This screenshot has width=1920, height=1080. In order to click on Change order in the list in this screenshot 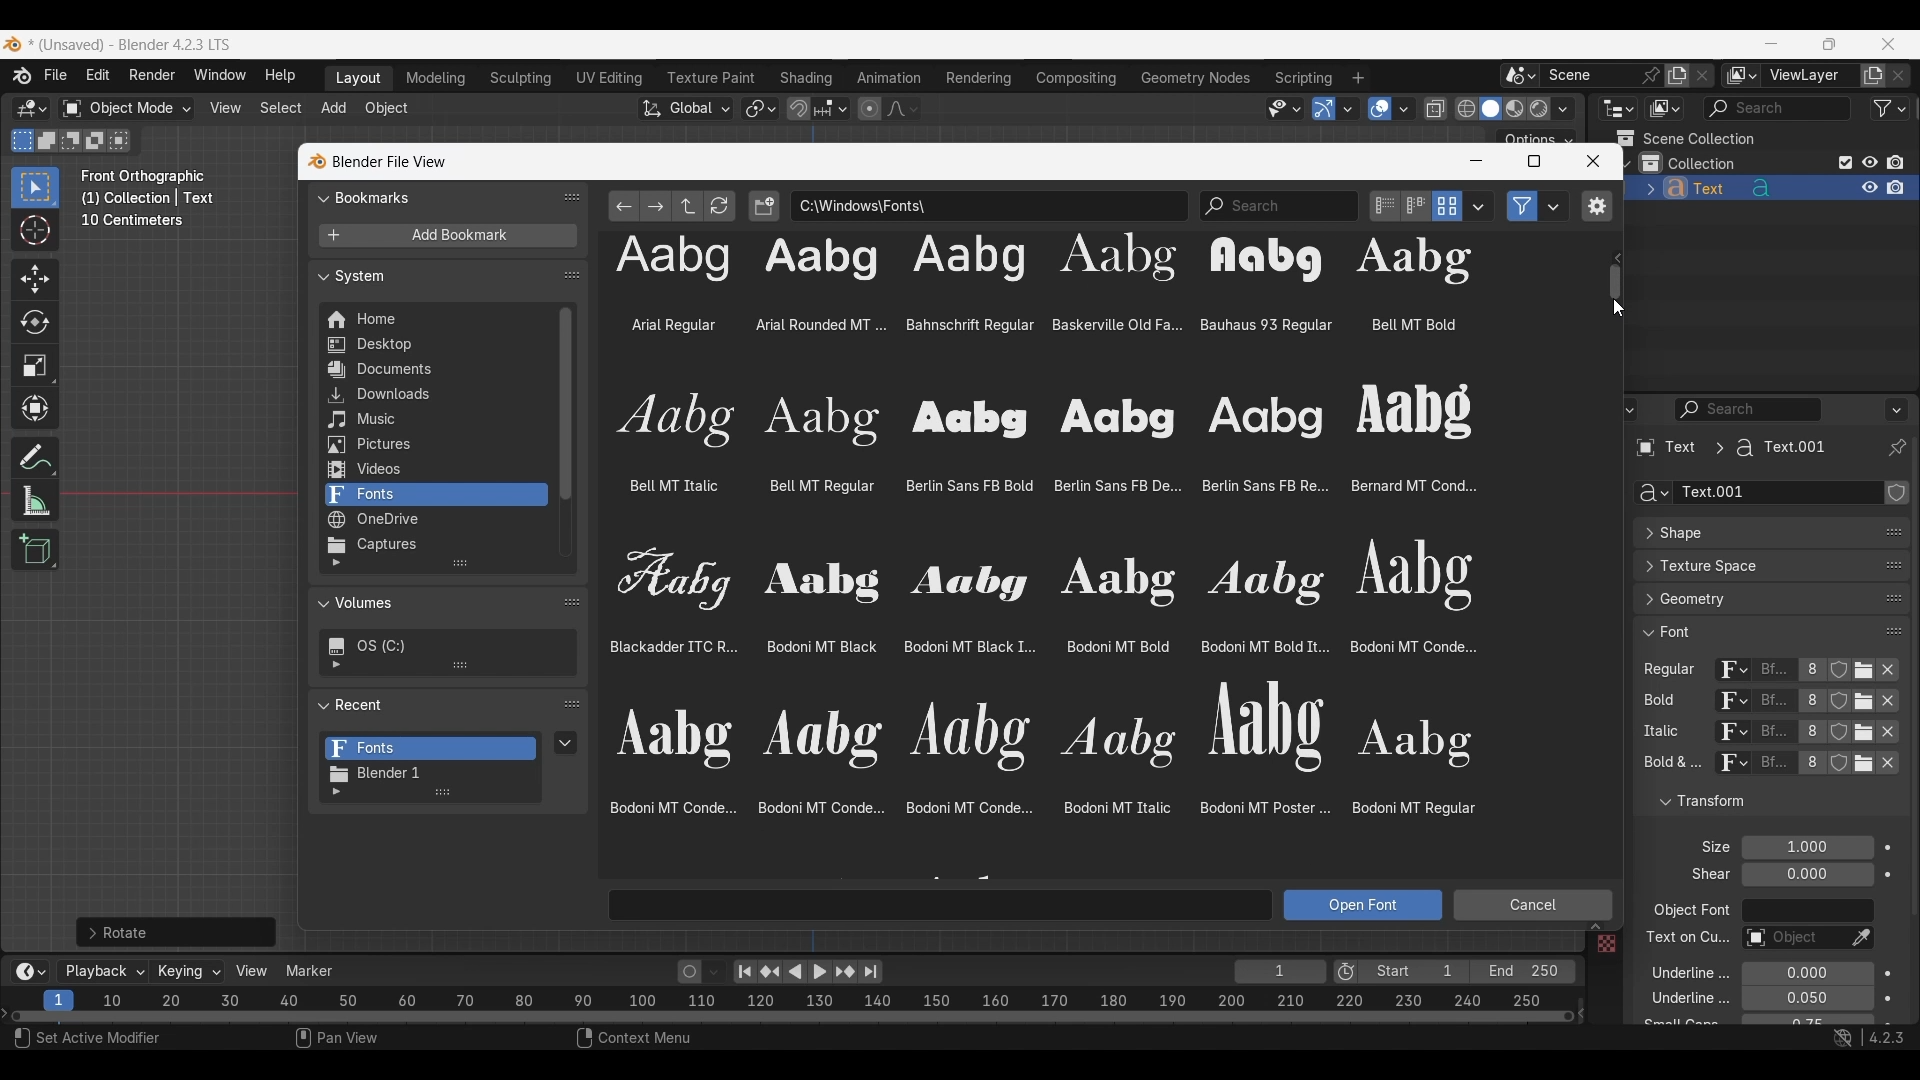, I will do `click(1898, 494)`.